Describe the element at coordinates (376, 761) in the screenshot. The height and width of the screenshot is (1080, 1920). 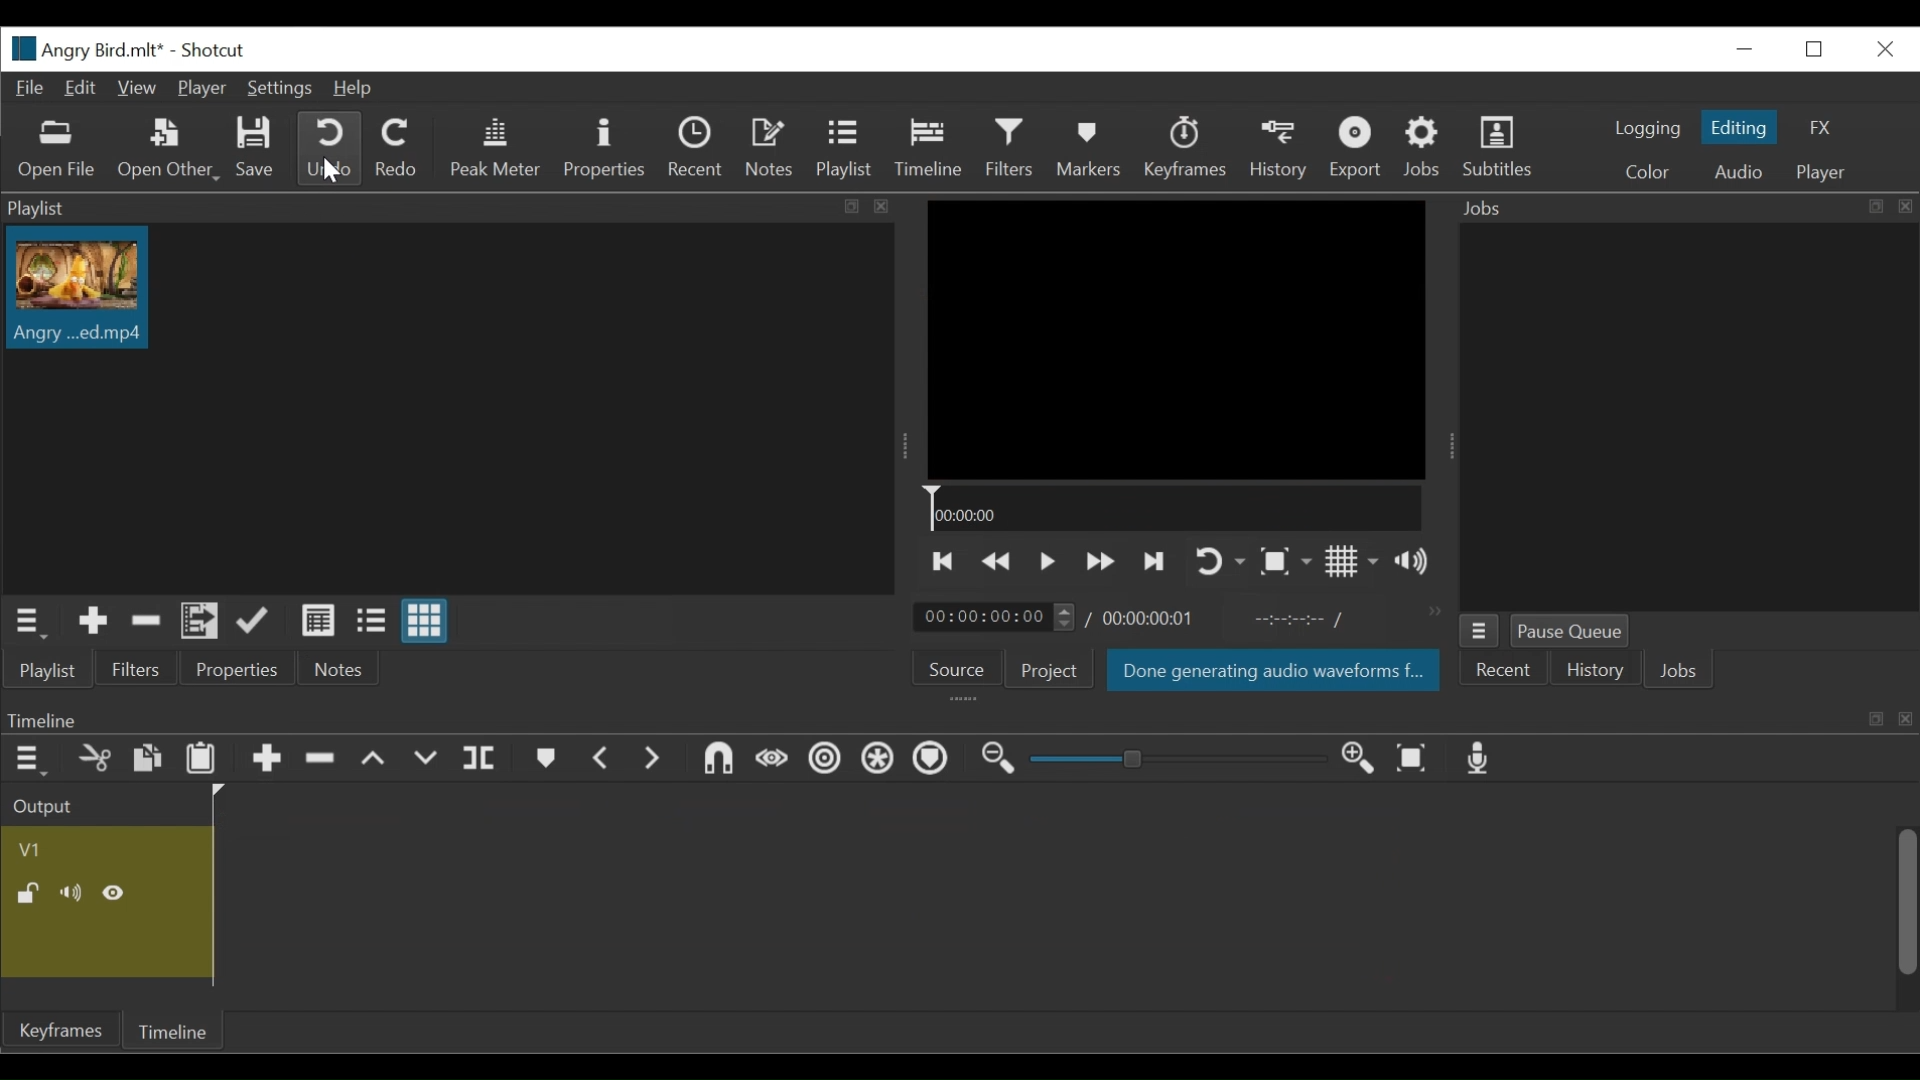
I see `lift` at that location.